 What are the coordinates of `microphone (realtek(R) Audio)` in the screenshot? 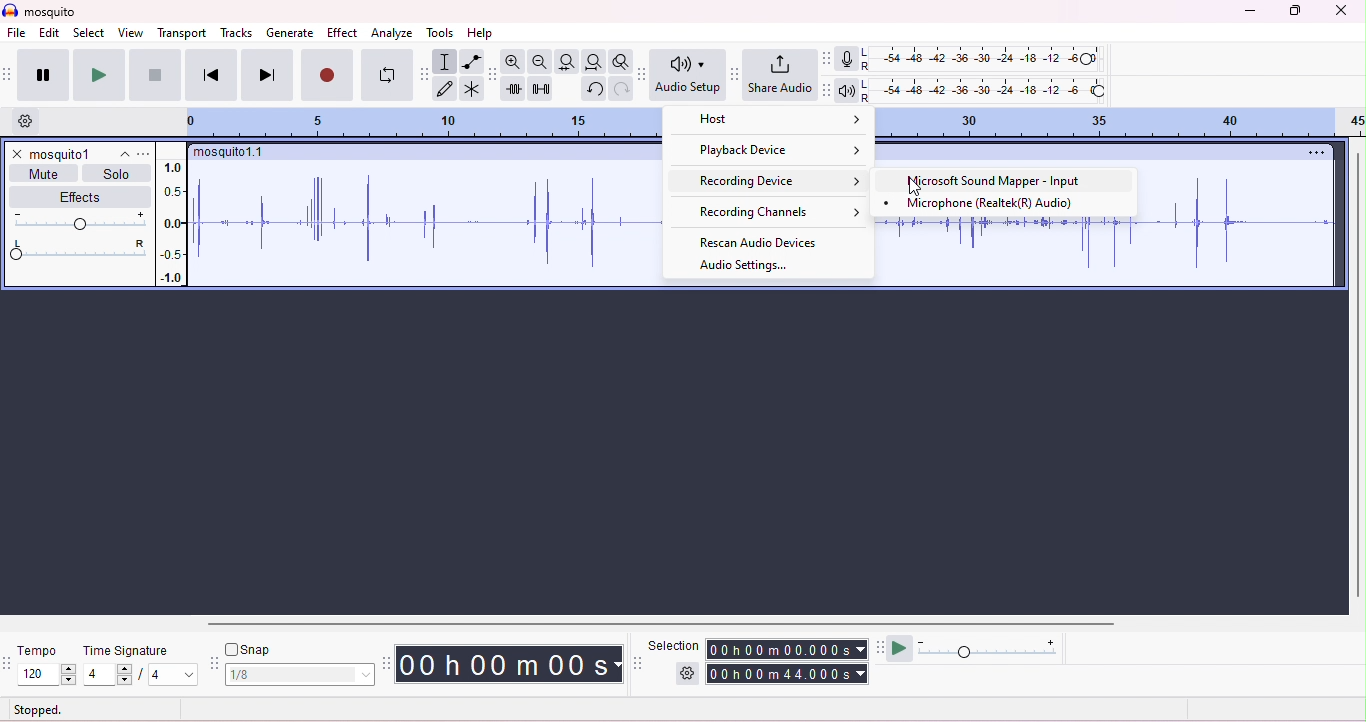 It's located at (984, 204).